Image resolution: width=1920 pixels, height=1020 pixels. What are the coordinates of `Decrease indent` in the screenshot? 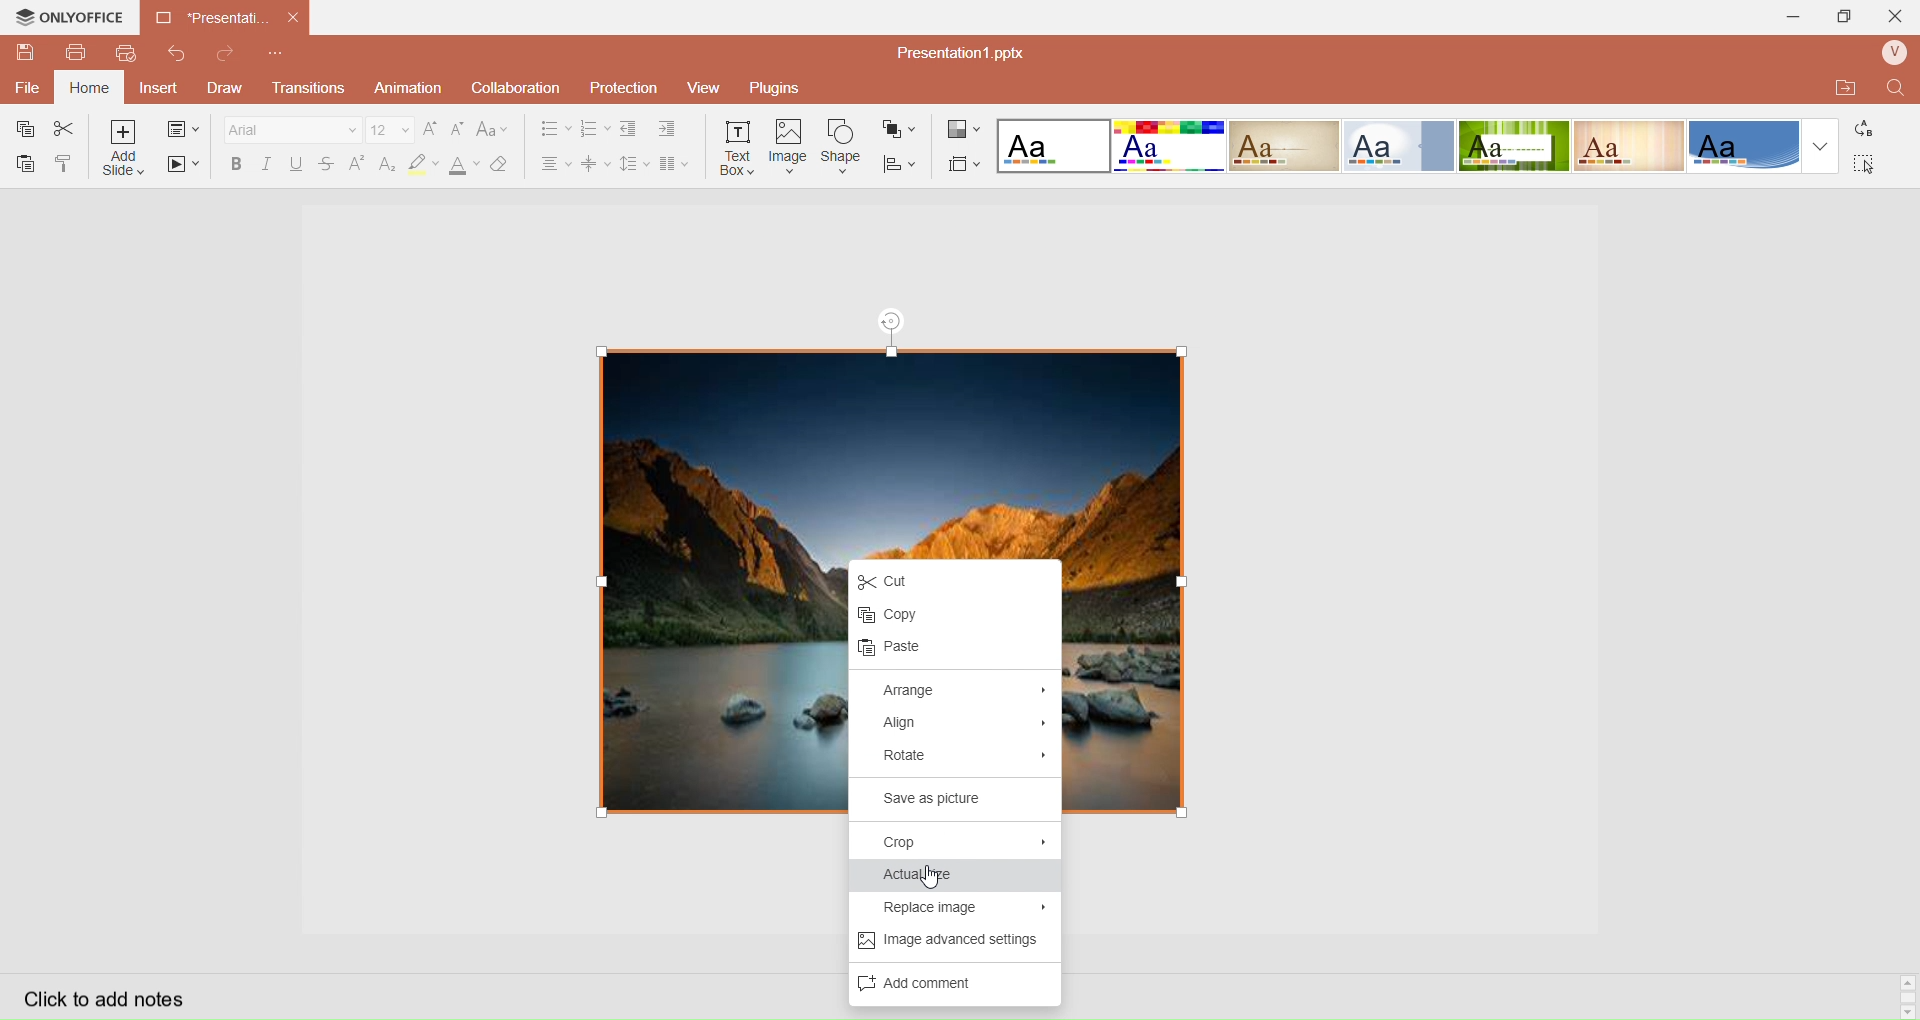 It's located at (632, 129).